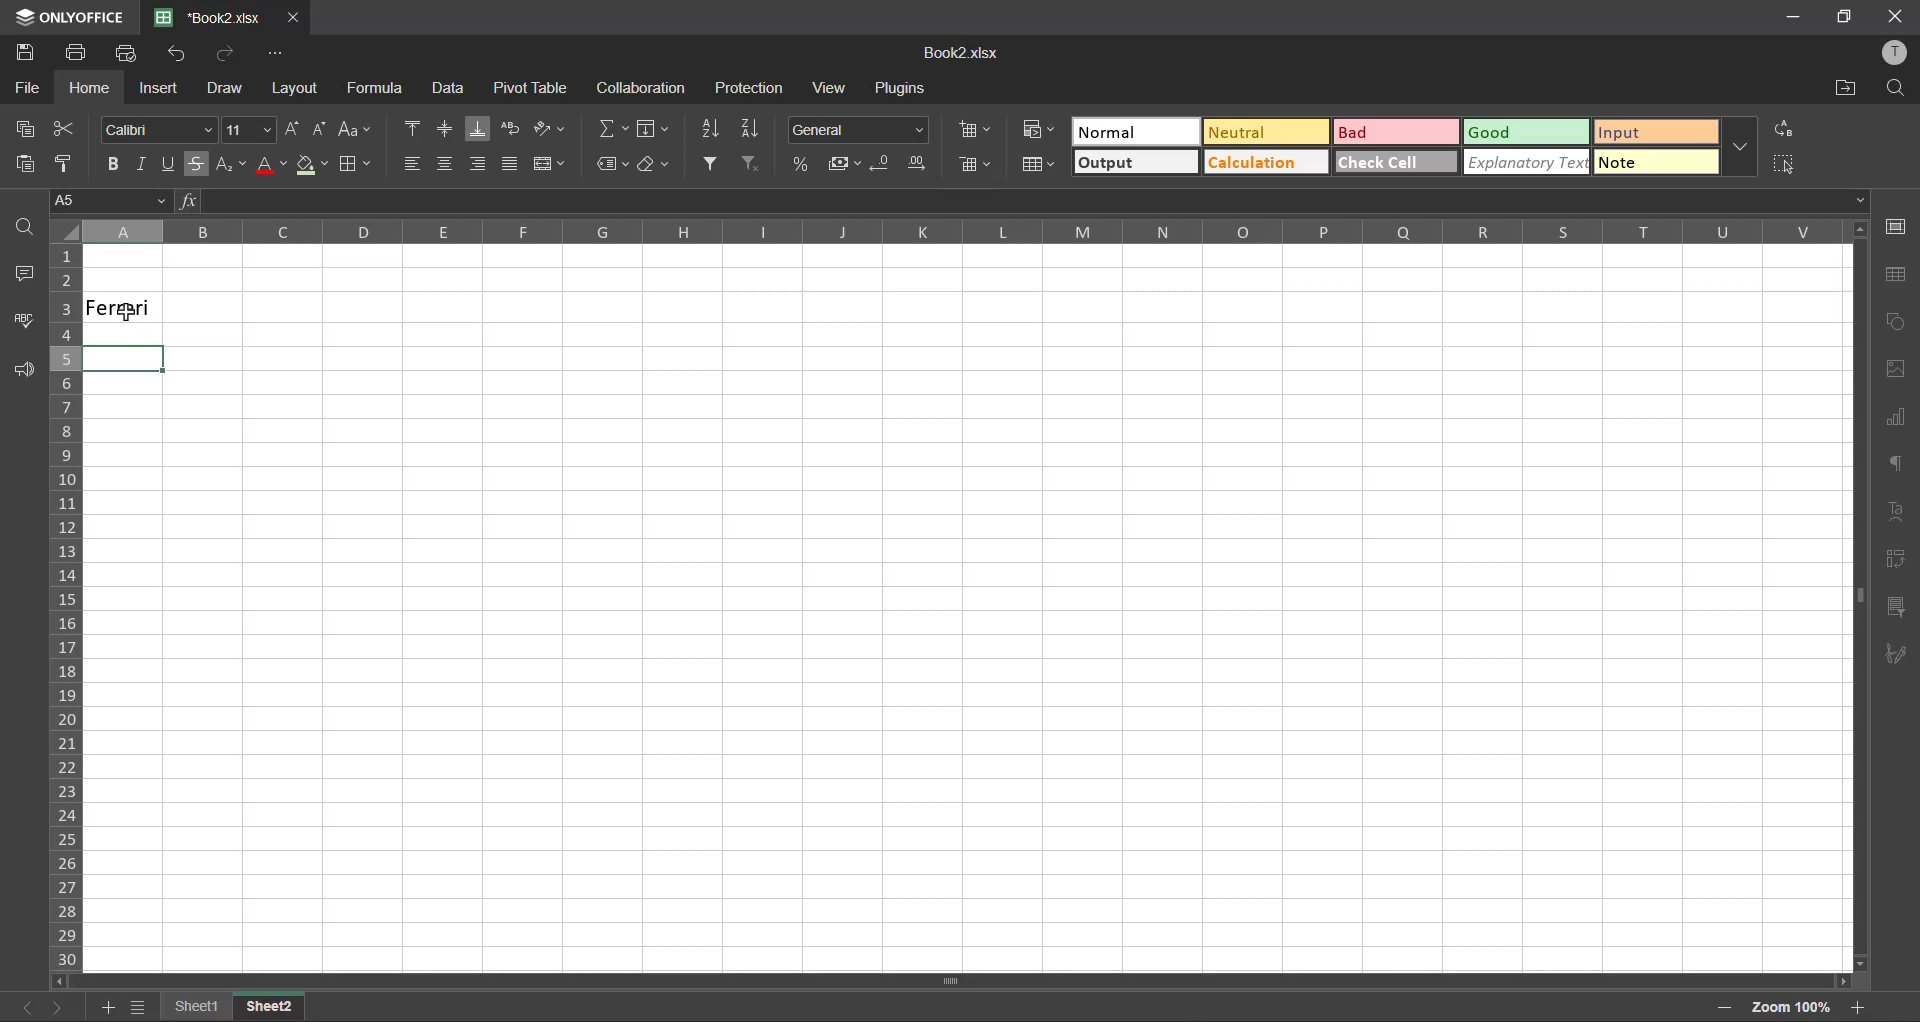 This screenshot has height=1022, width=1920. I want to click on merge and center, so click(550, 168).